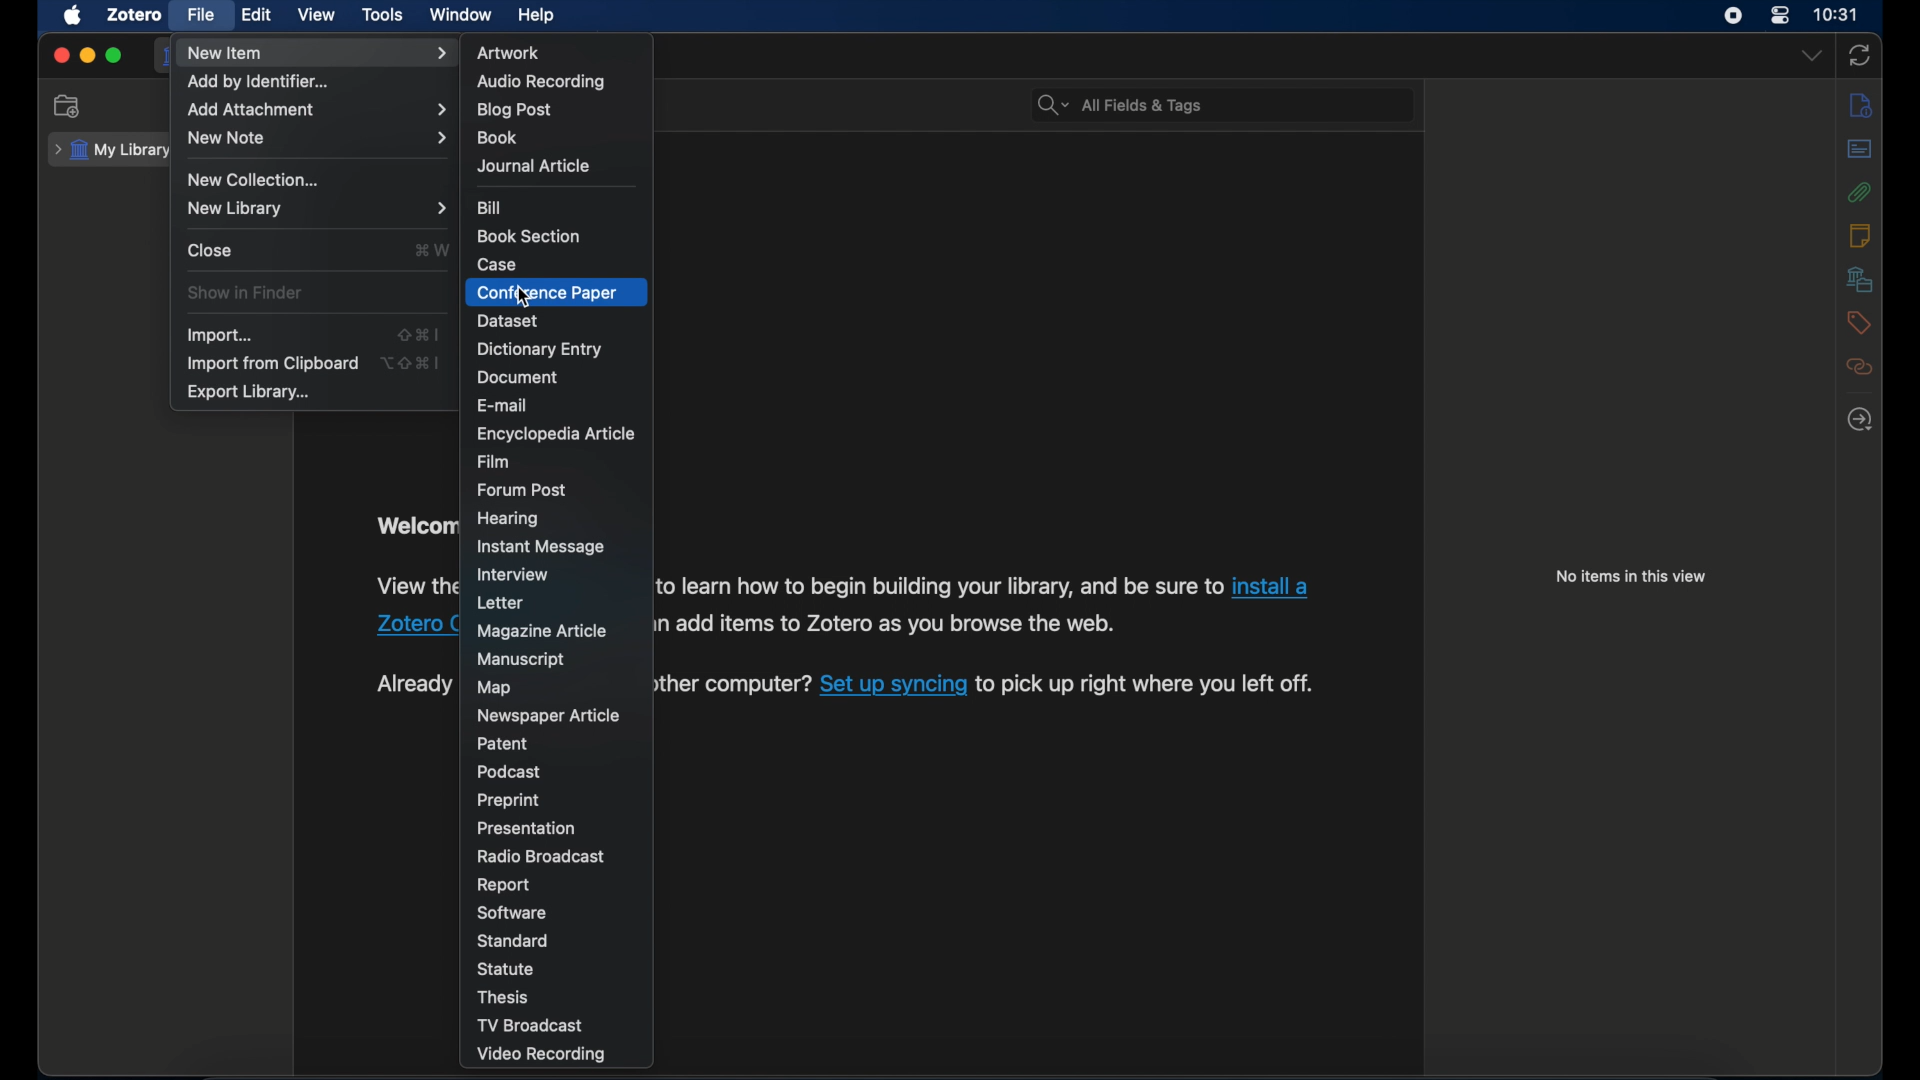  Describe the element at coordinates (540, 1056) in the screenshot. I see `video recording` at that location.